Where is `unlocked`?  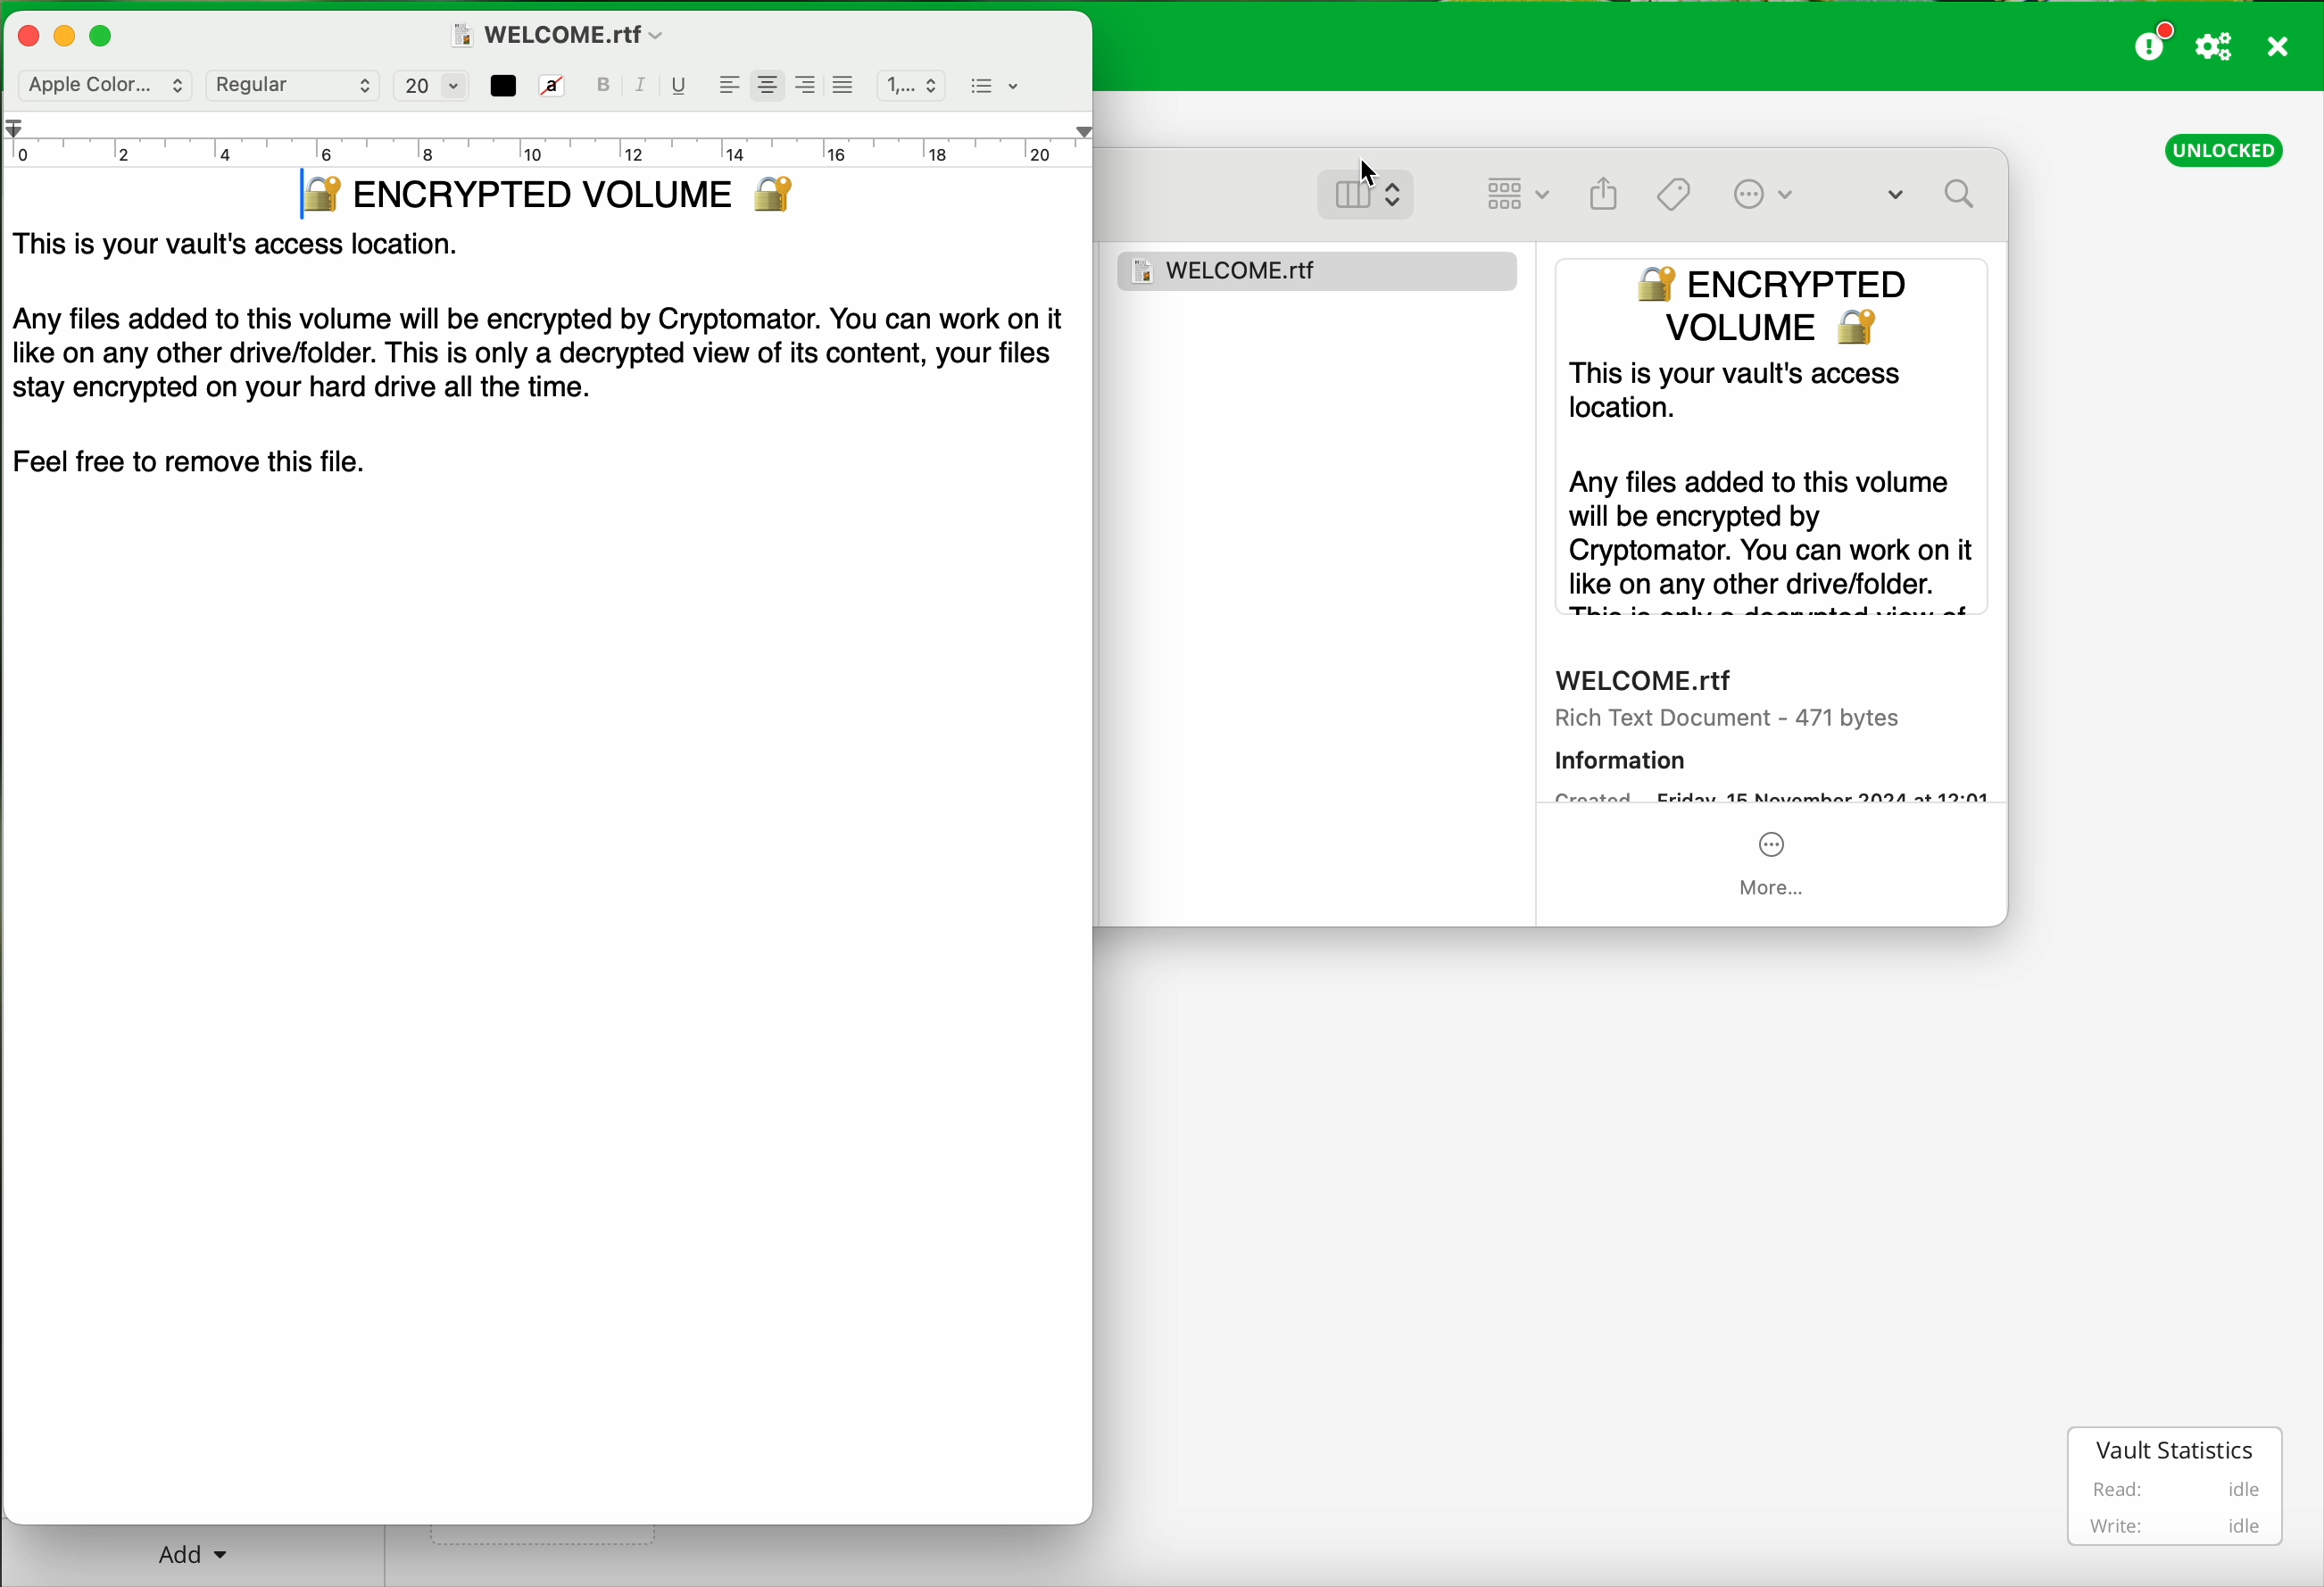
unlocked is located at coordinates (2225, 149).